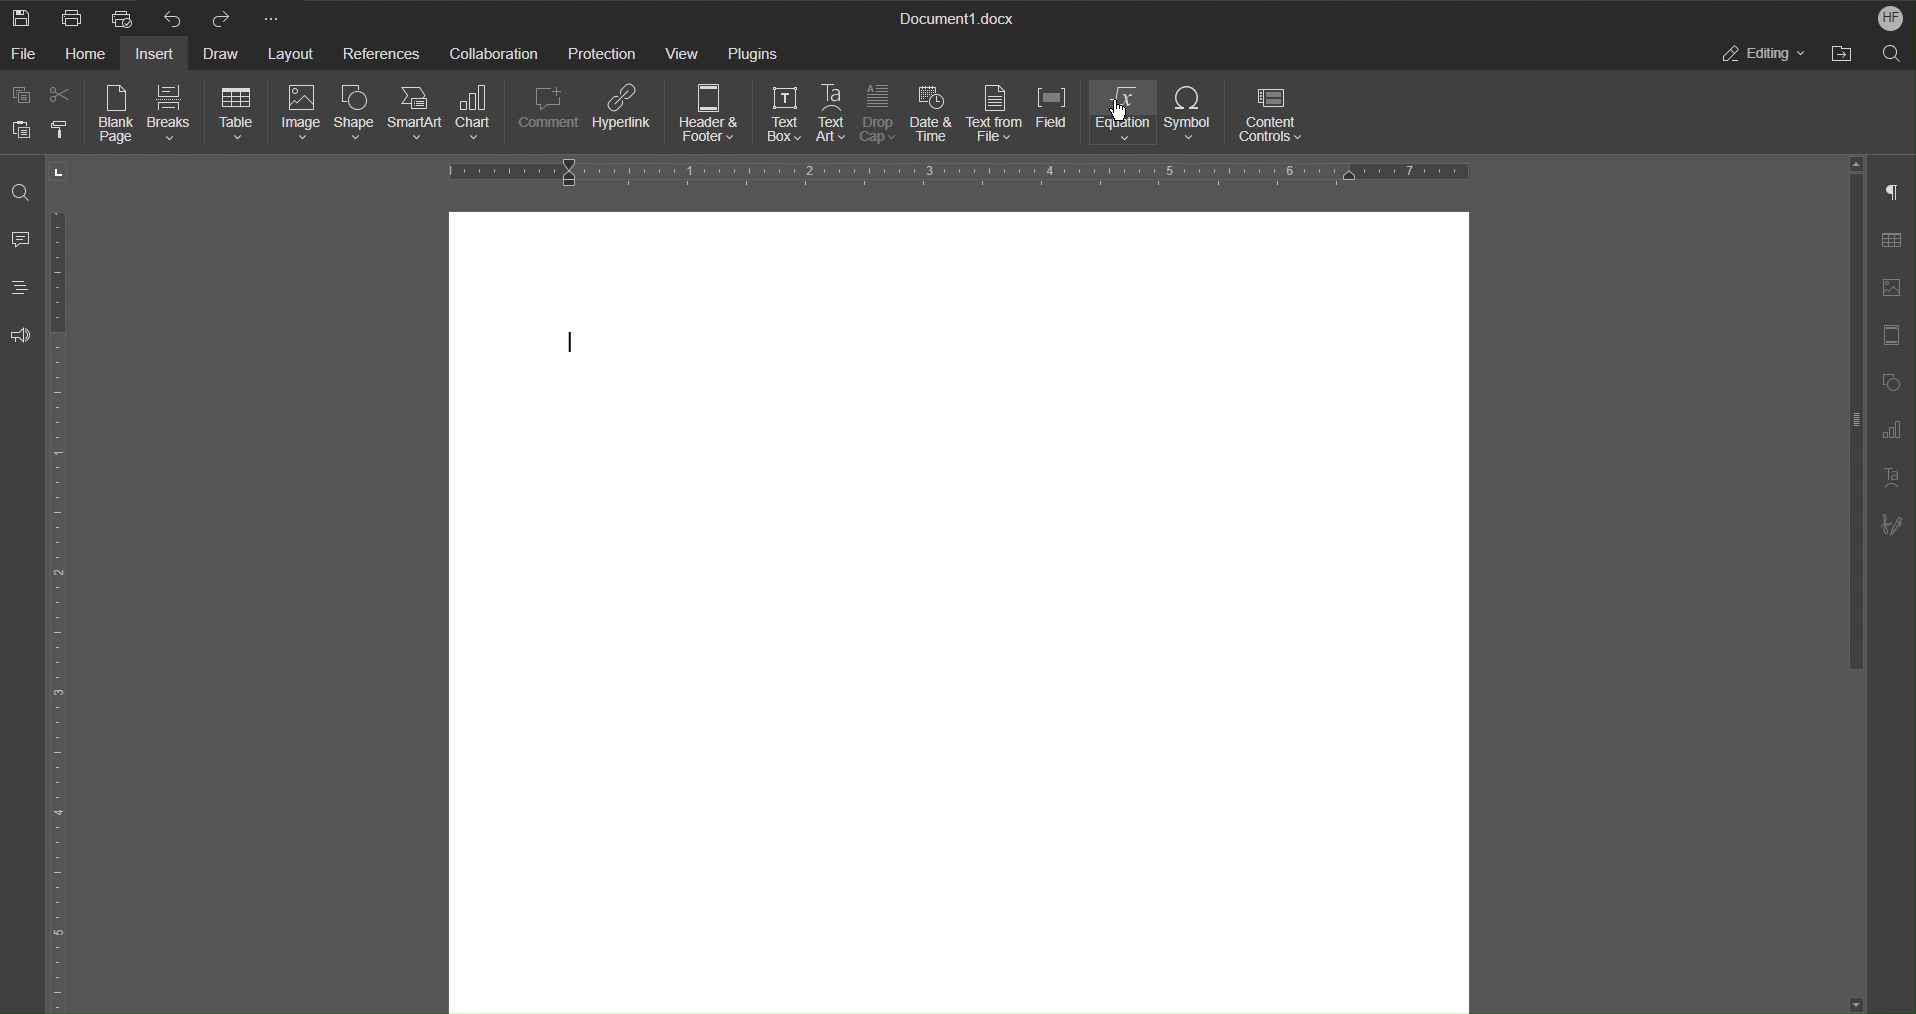 The height and width of the screenshot is (1014, 1916). Describe the element at coordinates (1122, 112) in the screenshot. I see `Equation` at that location.